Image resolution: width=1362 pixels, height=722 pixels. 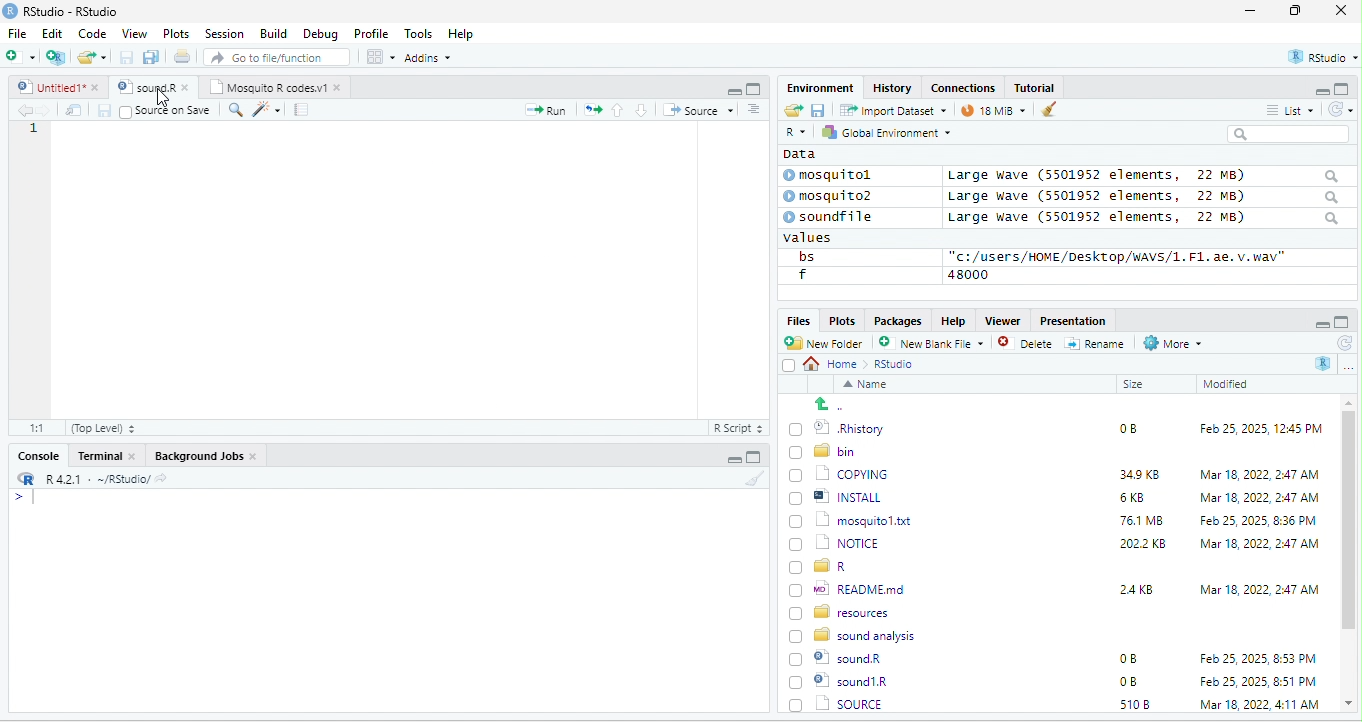 I want to click on sort, so click(x=753, y=108).